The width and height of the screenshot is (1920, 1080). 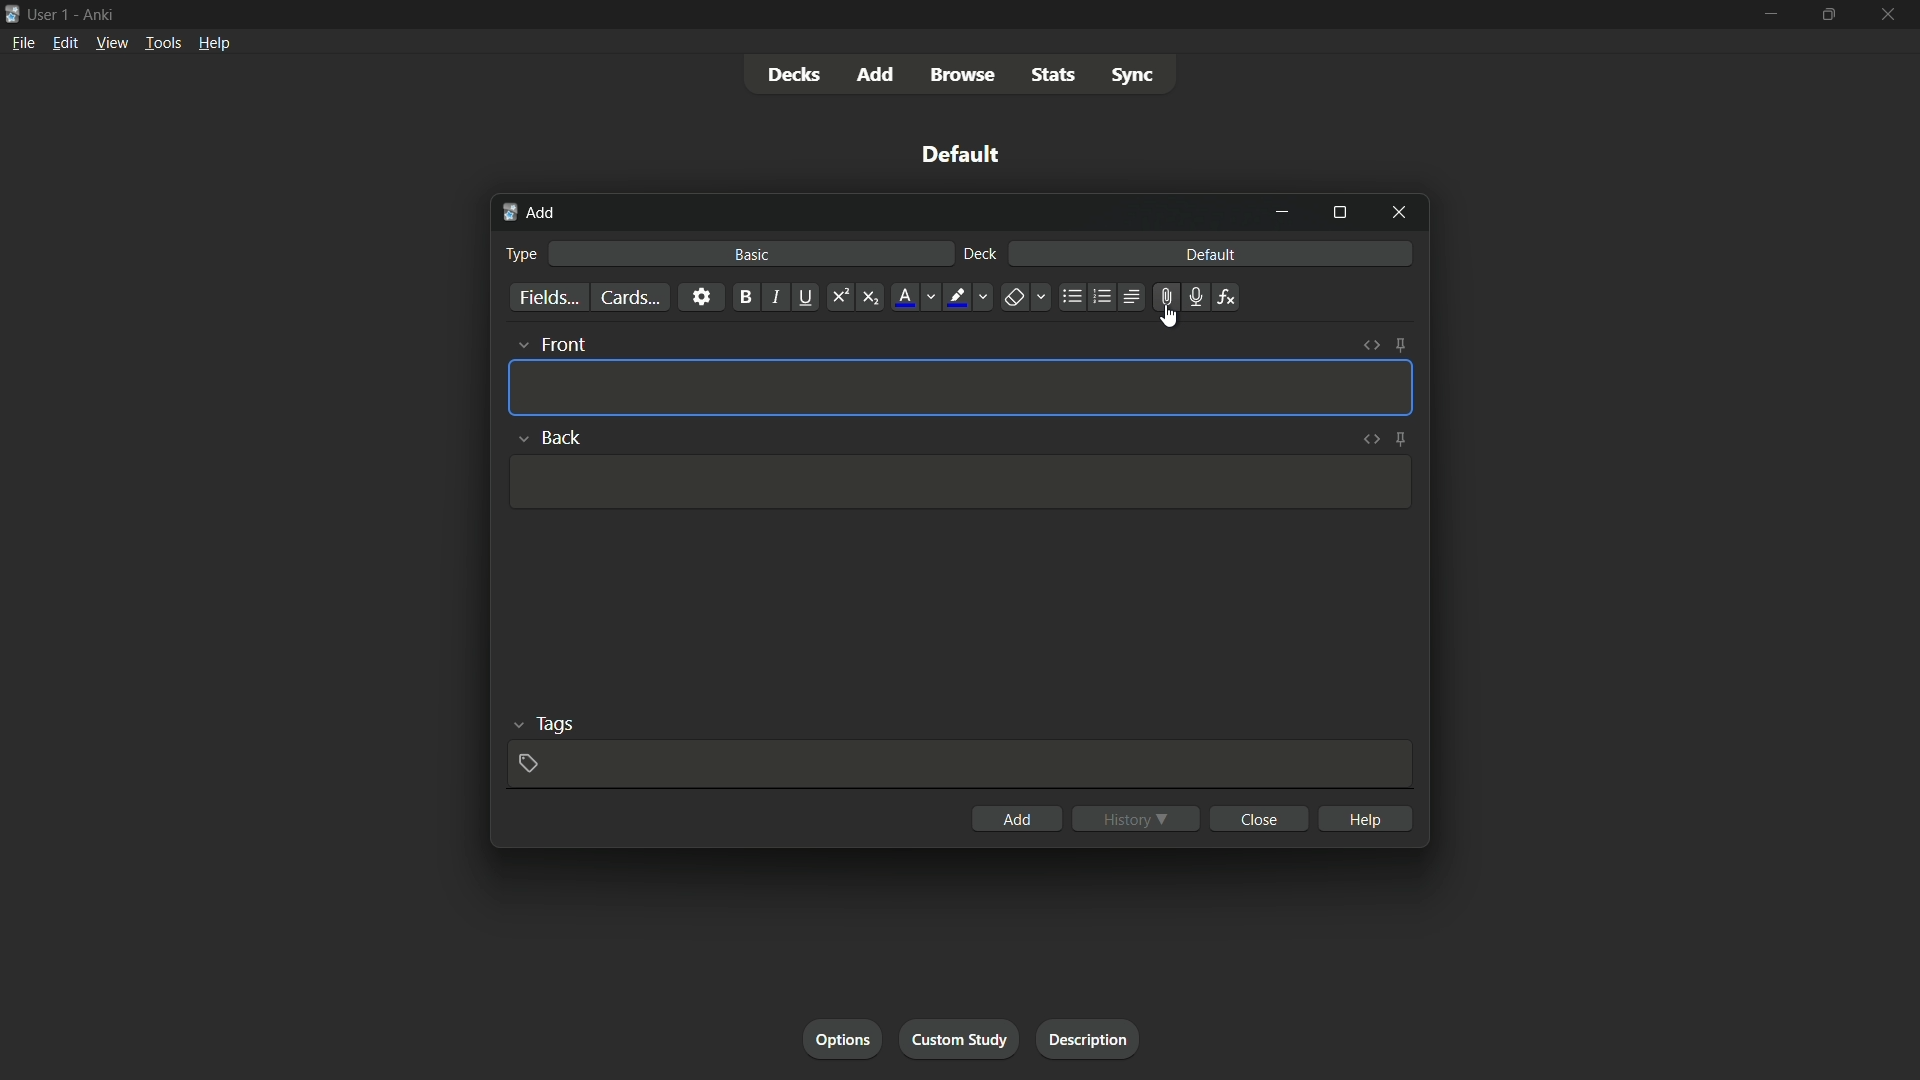 What do you see at coordinates (1371, 344) in the screenshot?
I see `toggle html editor` at bounding box center [1371, 344].